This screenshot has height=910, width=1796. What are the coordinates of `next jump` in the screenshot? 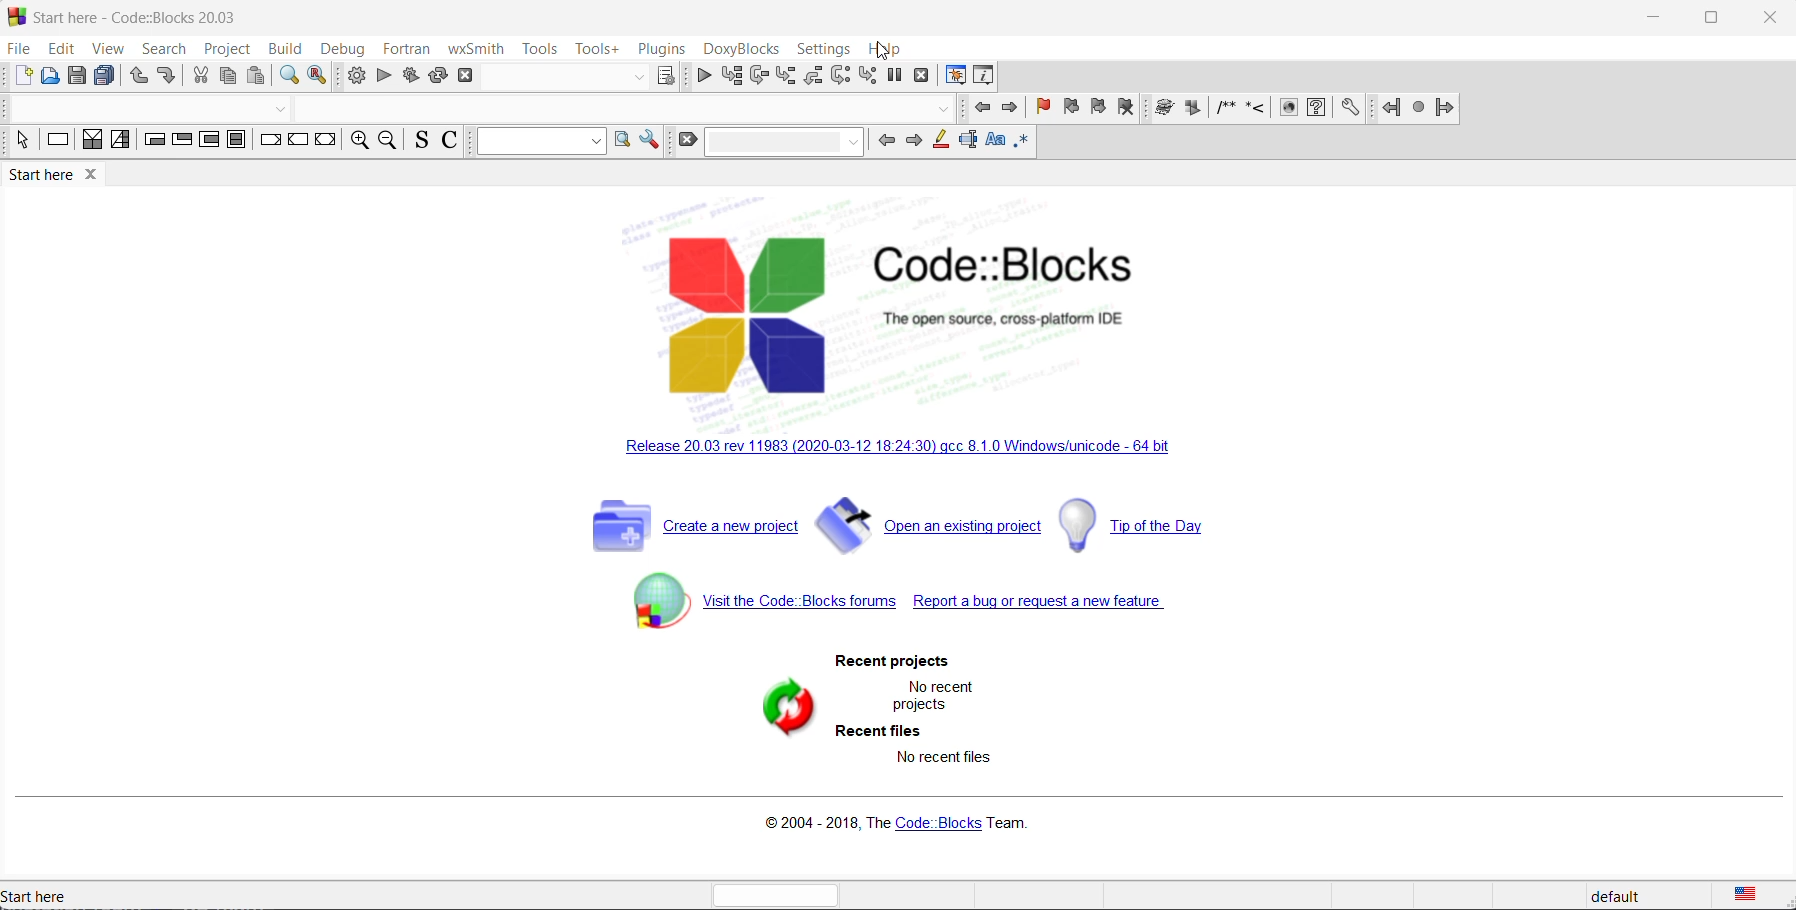 It's located at (1418, 110).